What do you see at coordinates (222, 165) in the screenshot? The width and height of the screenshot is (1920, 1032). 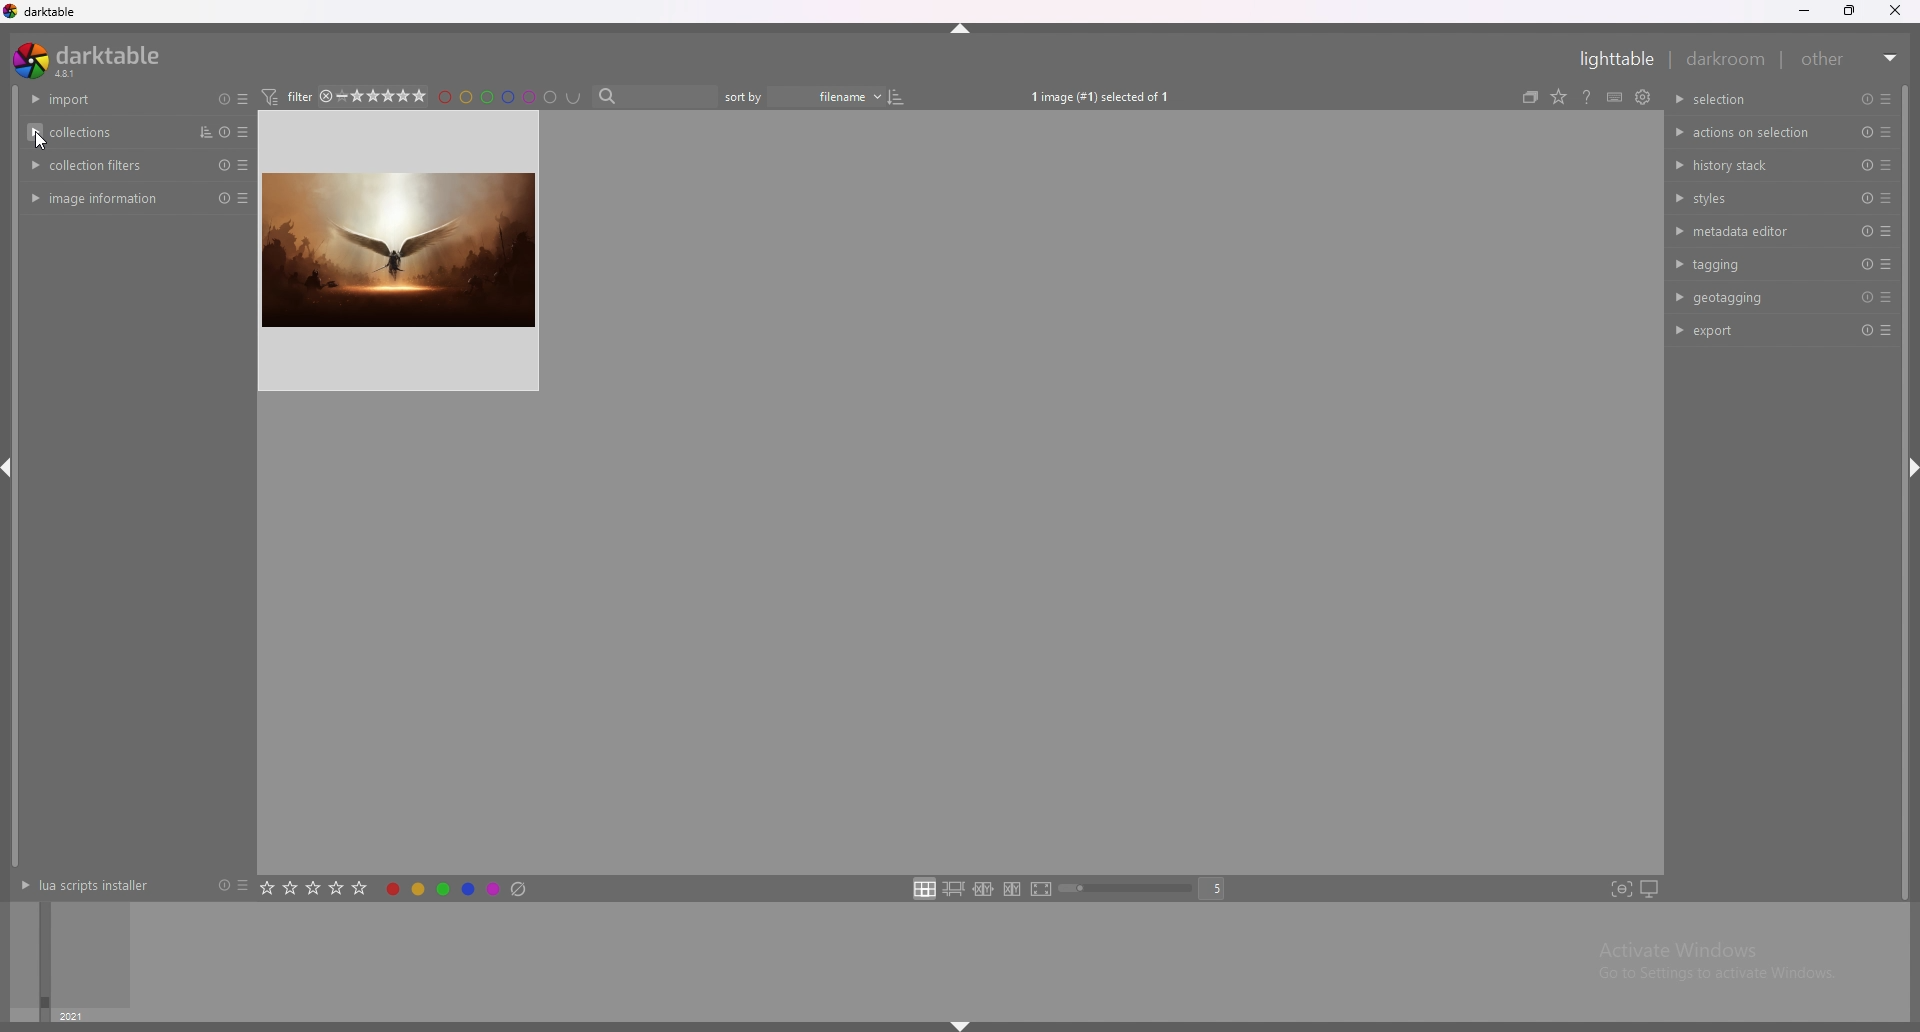 I see `resets` at bounding box center [222, 165].